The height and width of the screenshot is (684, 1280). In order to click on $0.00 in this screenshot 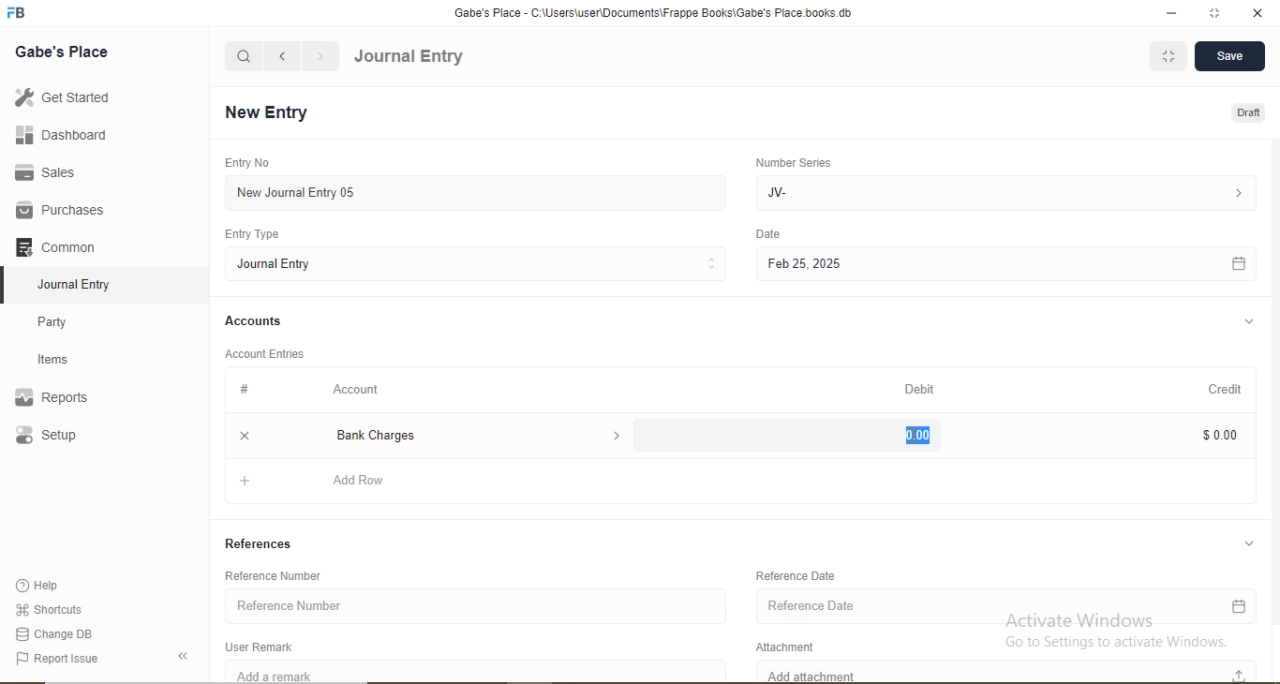, I will do `click(1217, 434)`.